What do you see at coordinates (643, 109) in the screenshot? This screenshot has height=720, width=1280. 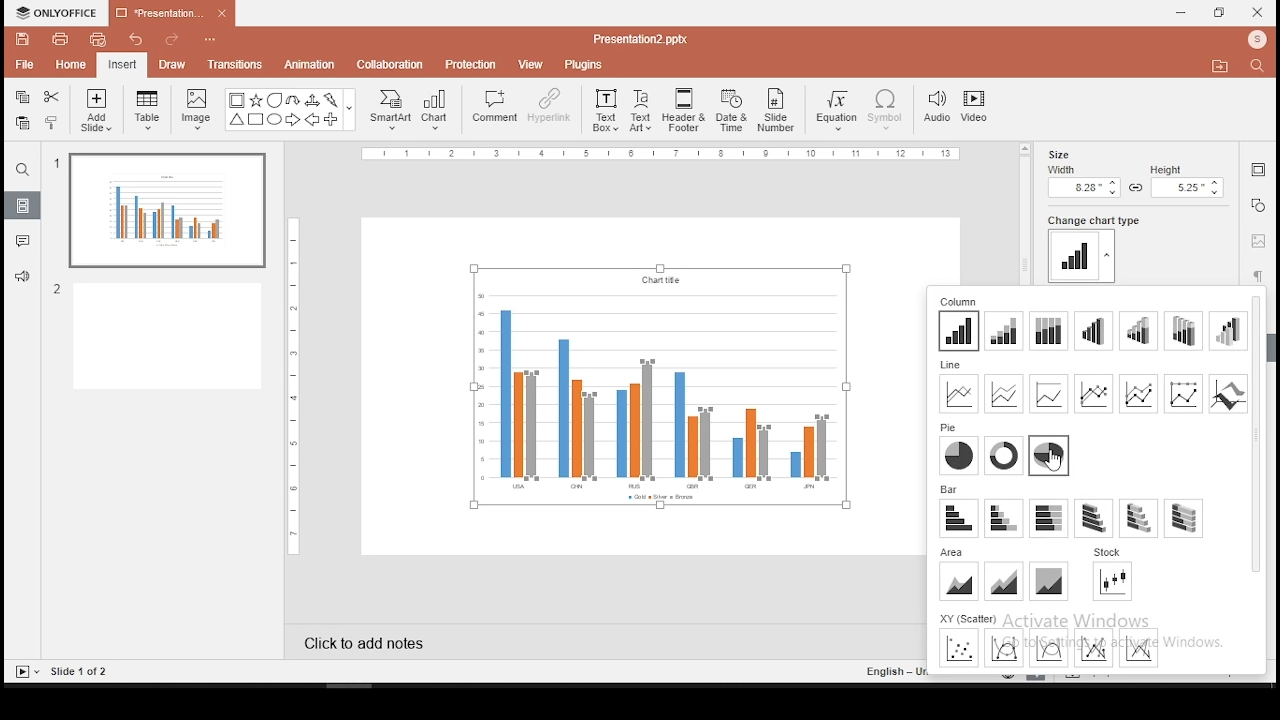 I see `text art` at bounding box center [643, 109].